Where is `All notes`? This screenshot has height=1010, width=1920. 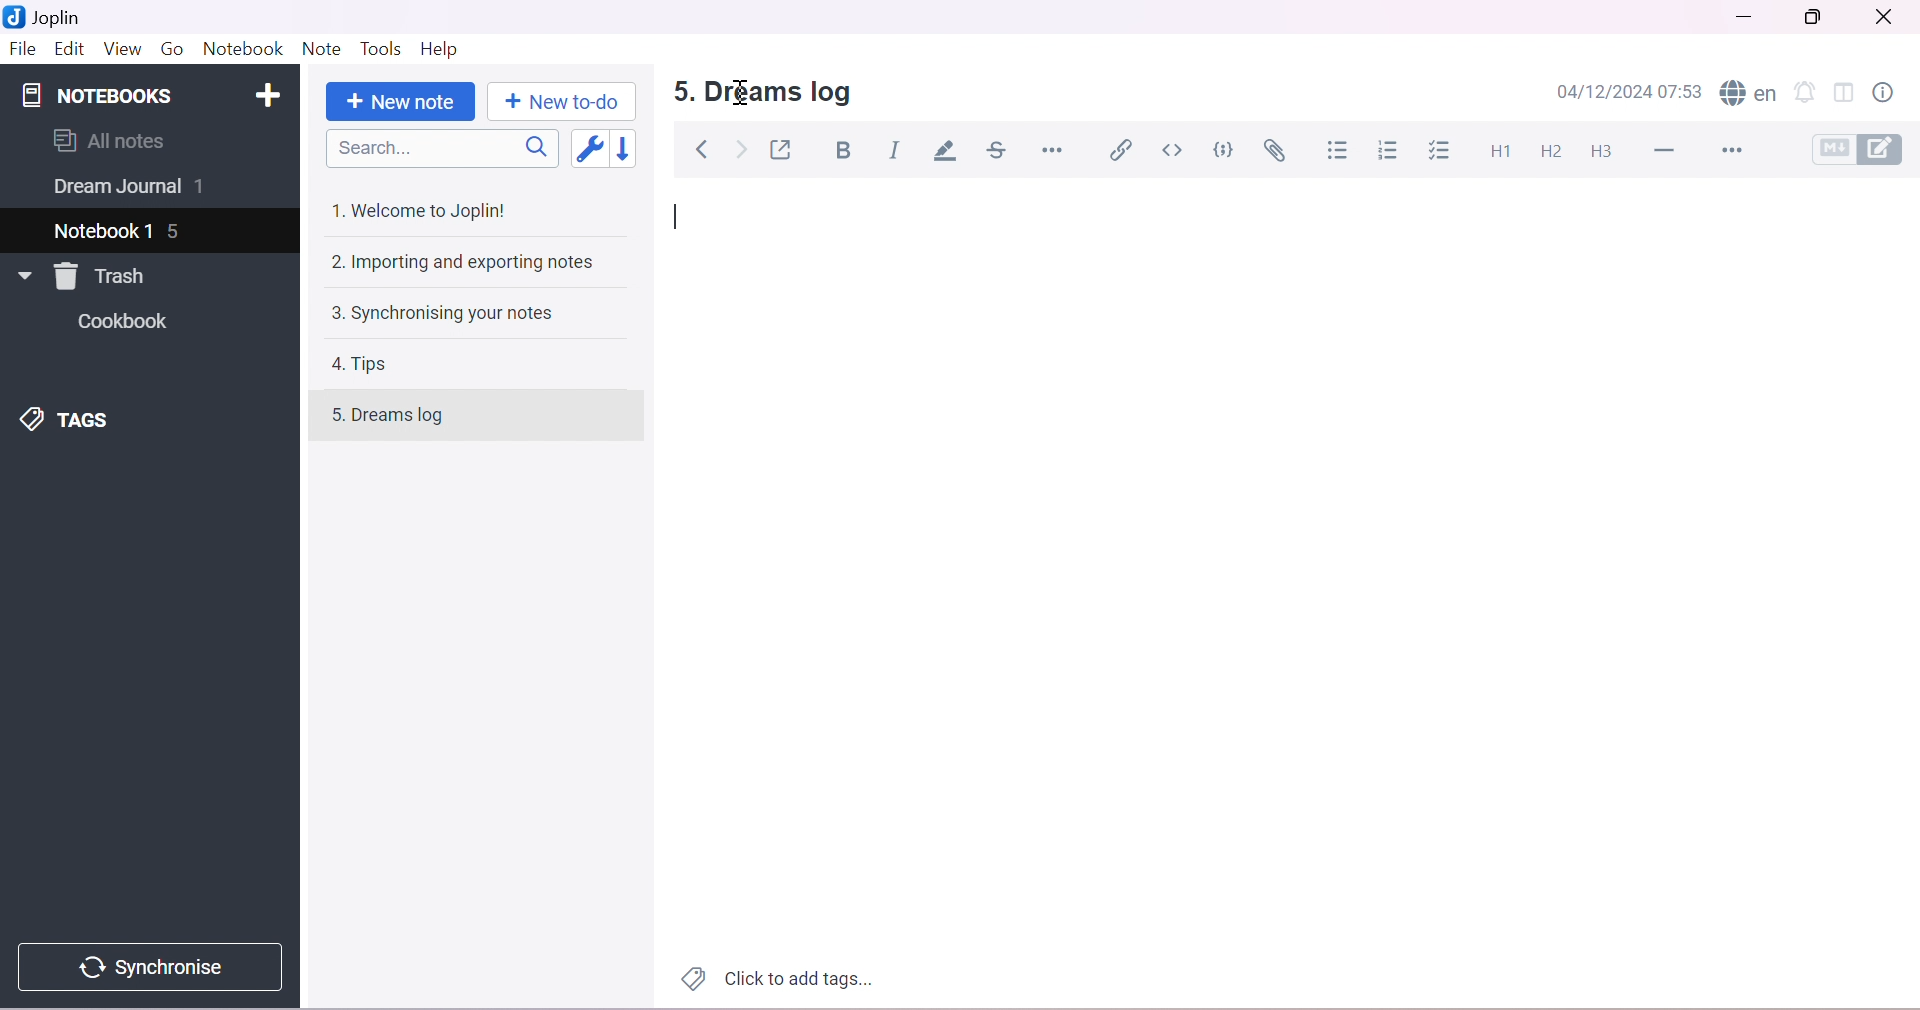
All notes is located at coordinates (109, 140).